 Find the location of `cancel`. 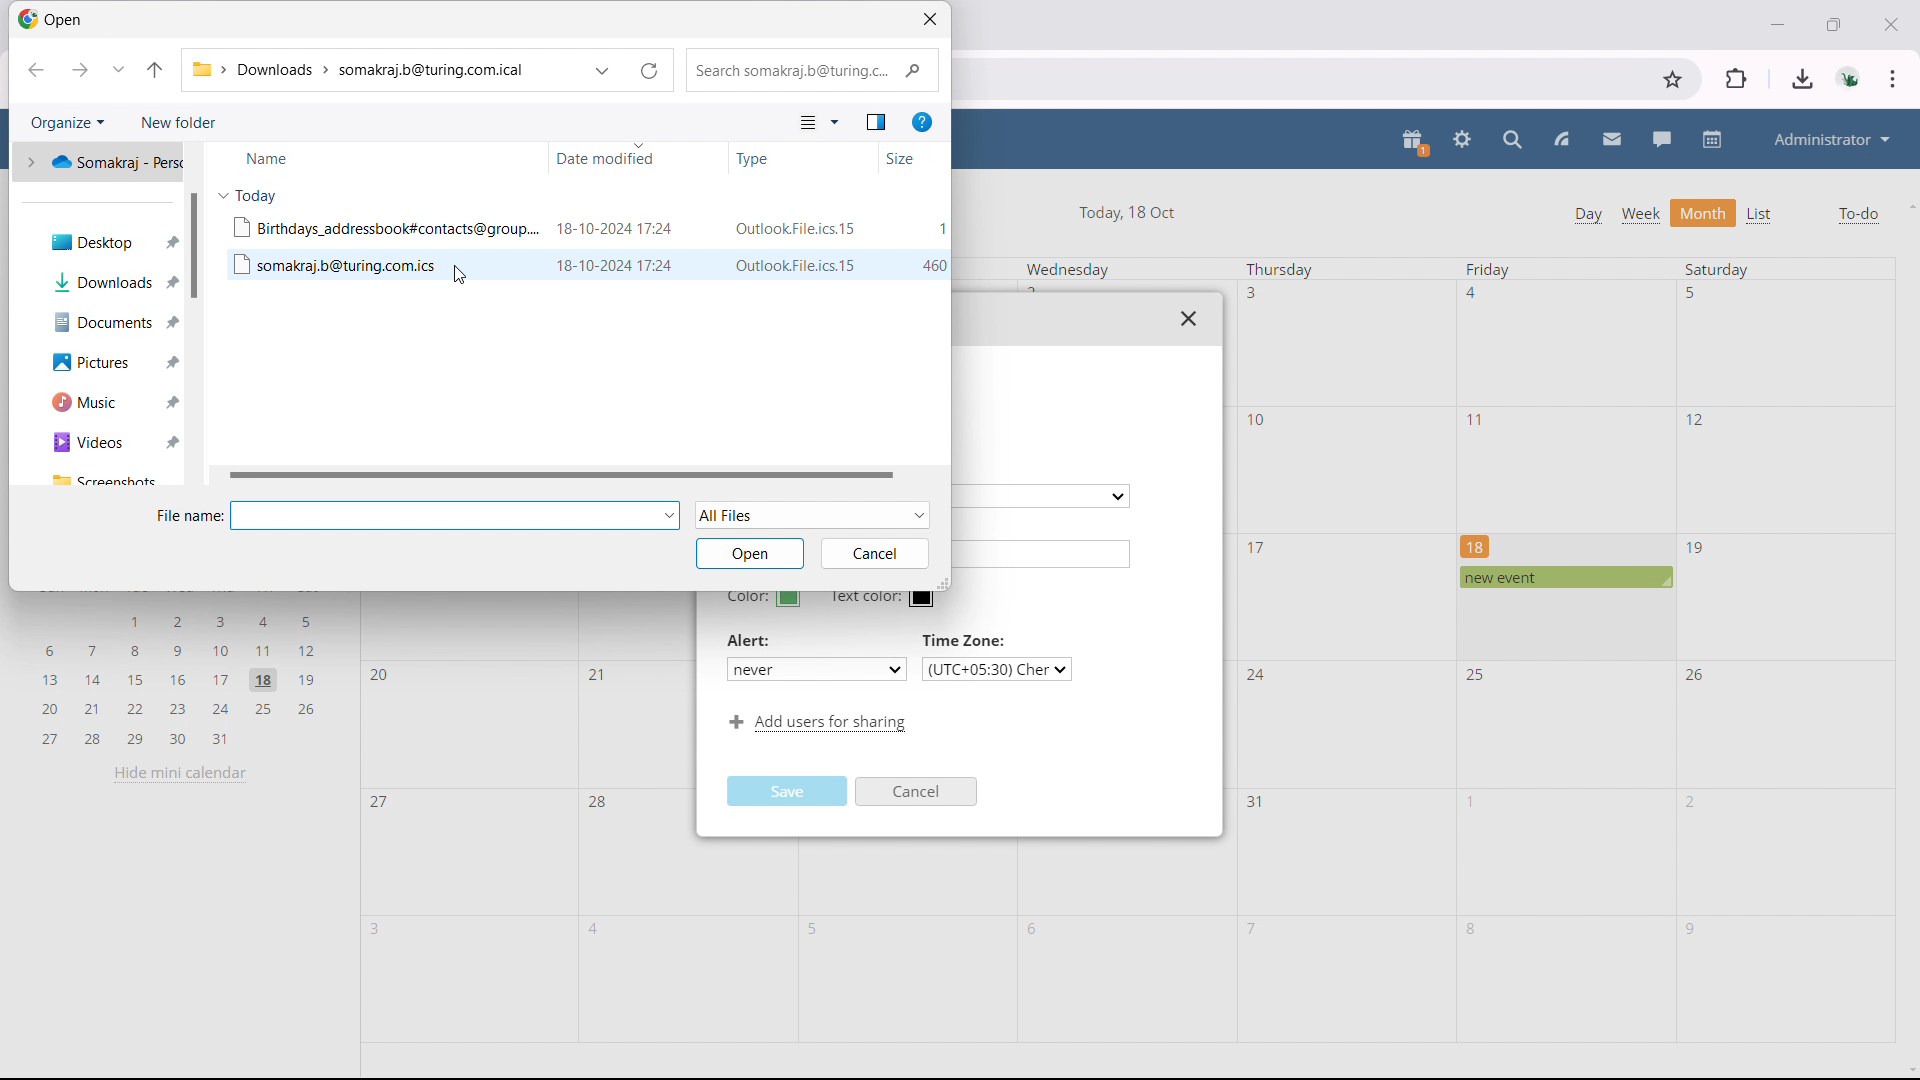

cancel is located at coordinates (872, 554).